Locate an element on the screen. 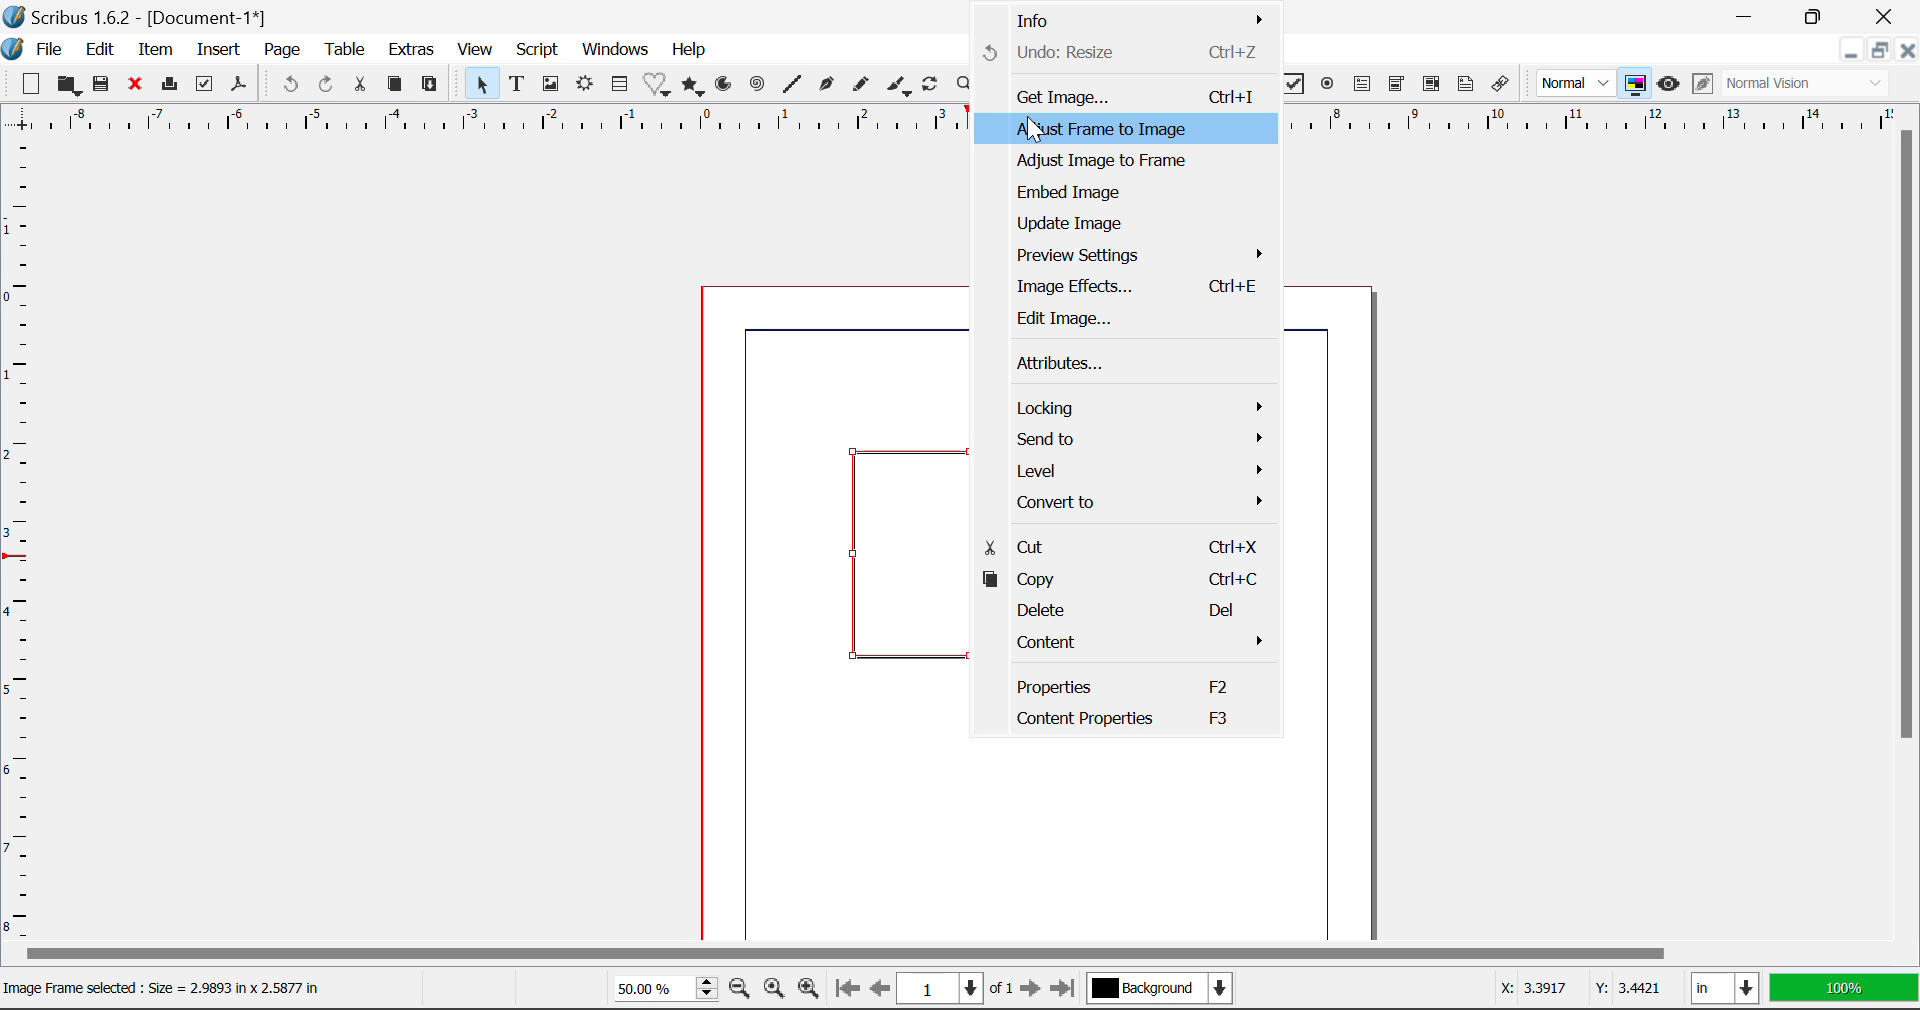 This screenshot has width=1920, height=1010. Table is located at coordinates (346, 53).